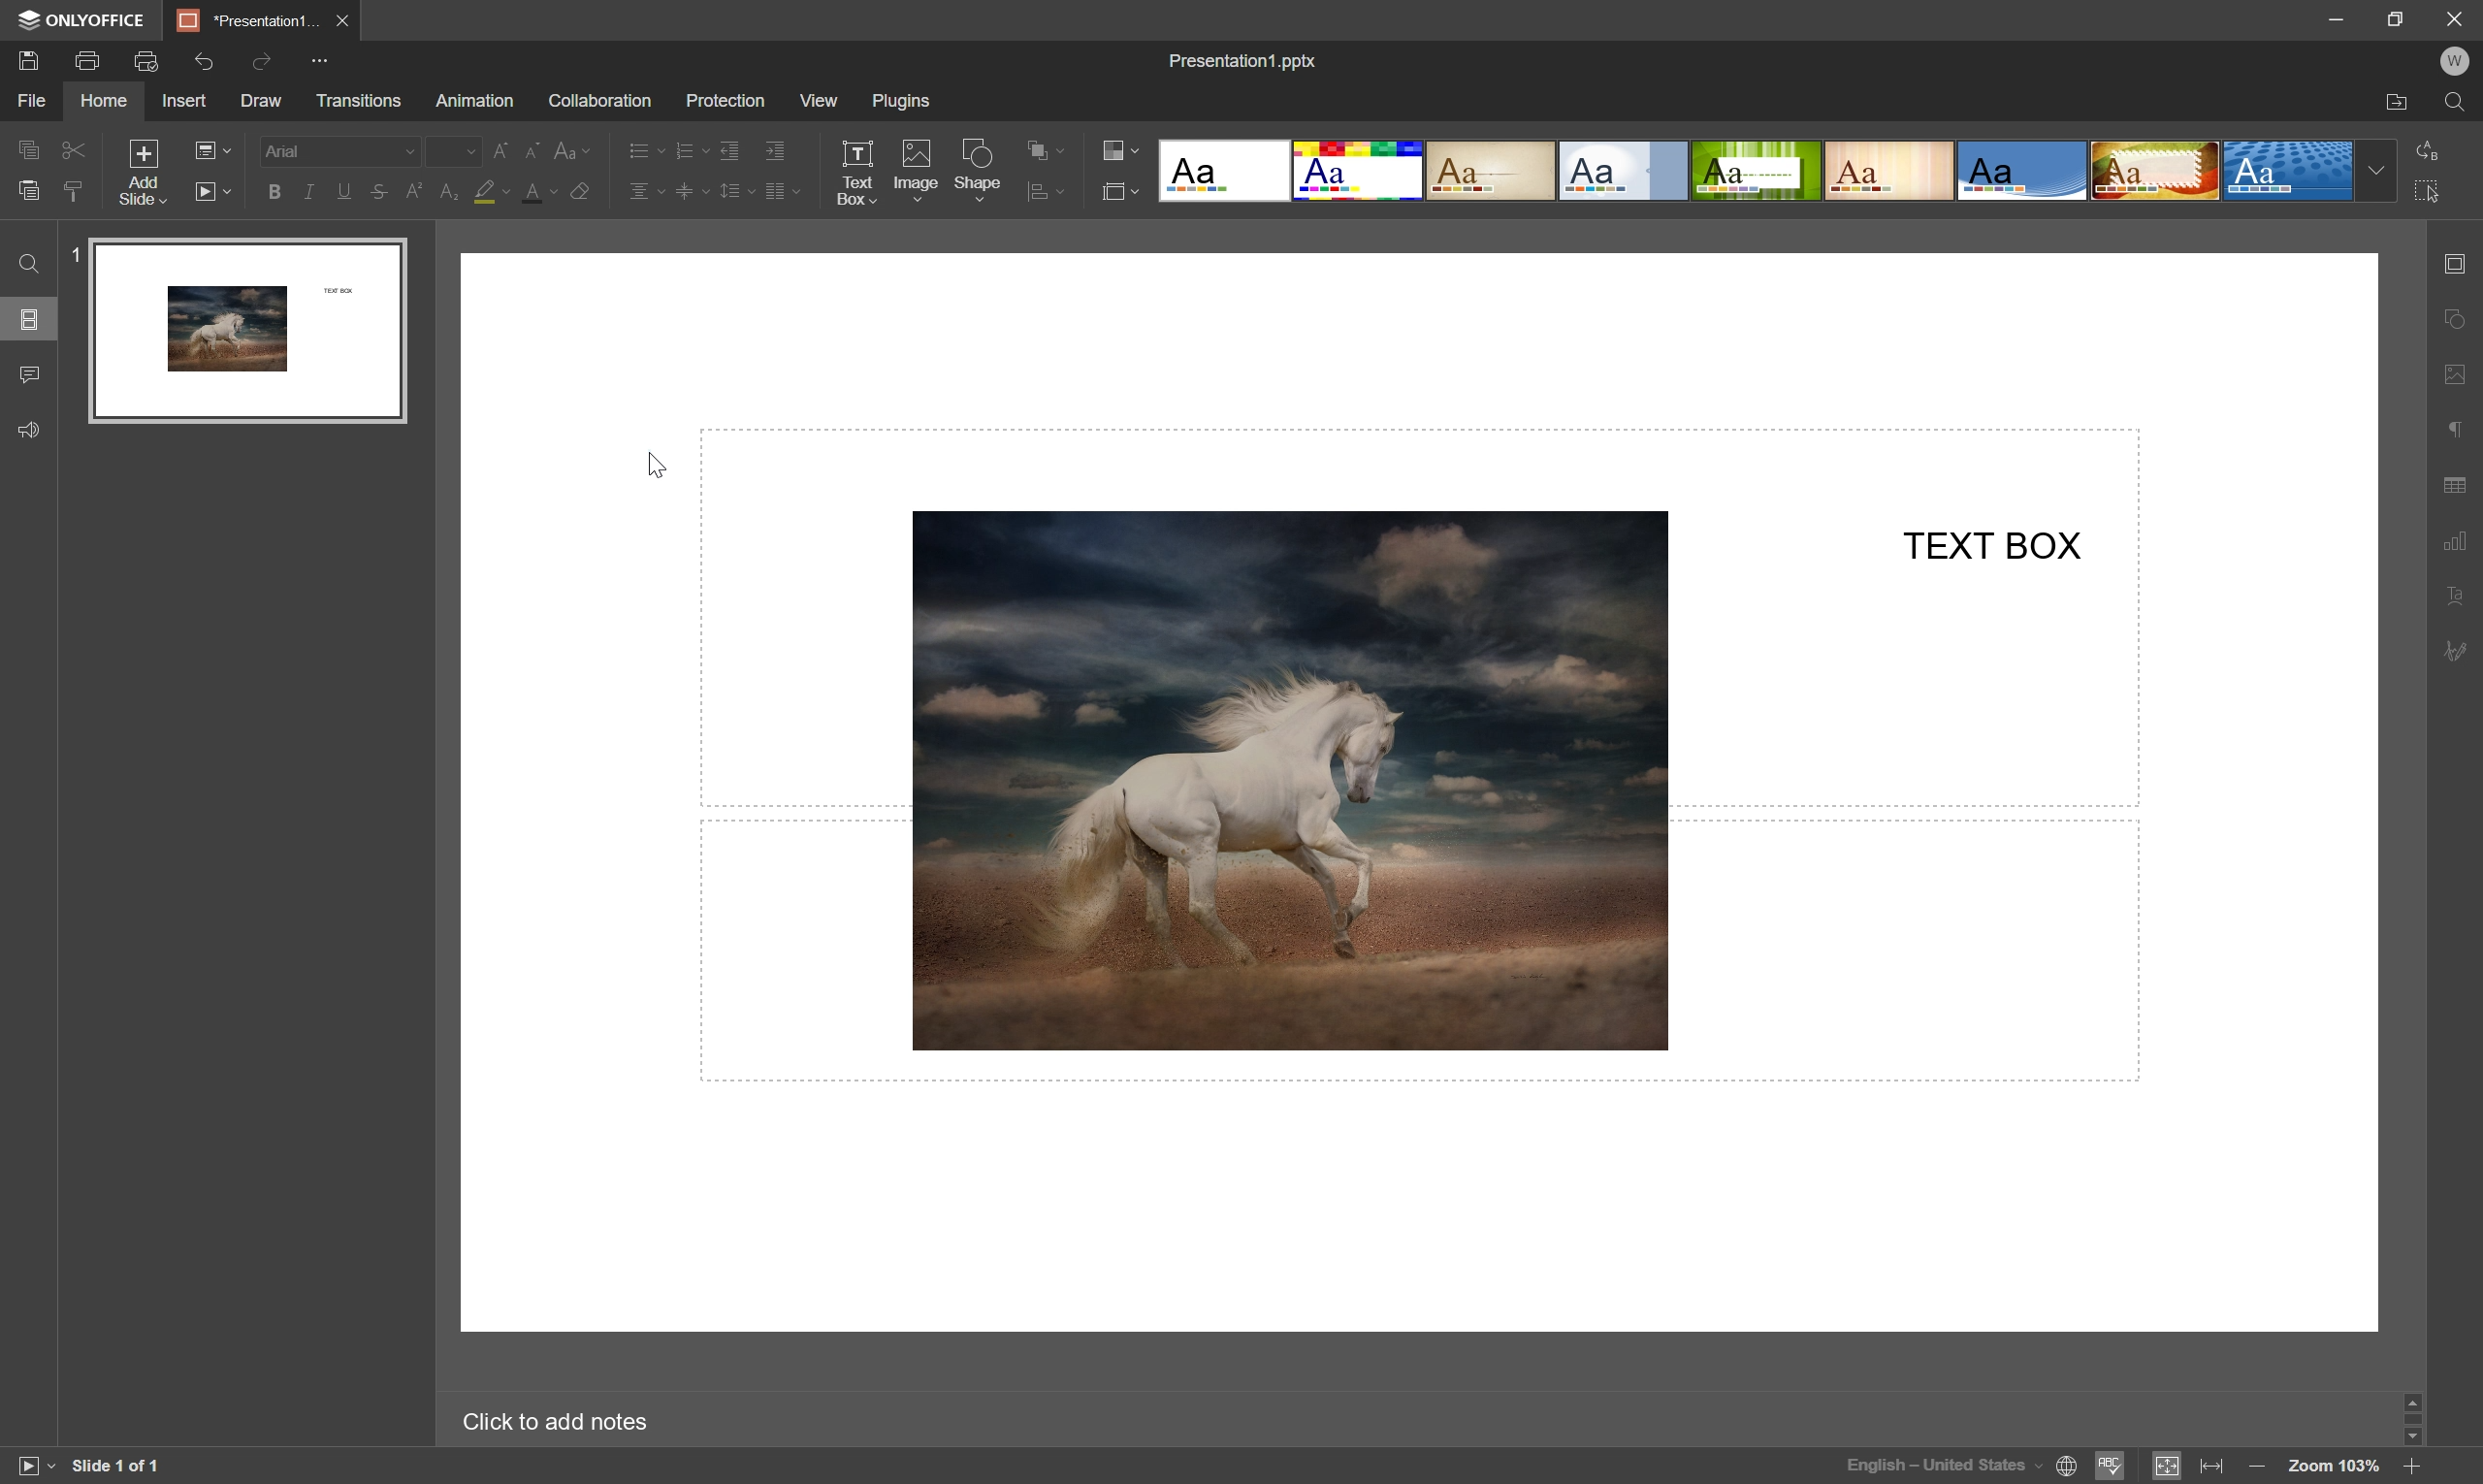 Image resolution: width=2483 pixels, height=1484 pixels. I want to click on presentation1..., so click(245, 18).